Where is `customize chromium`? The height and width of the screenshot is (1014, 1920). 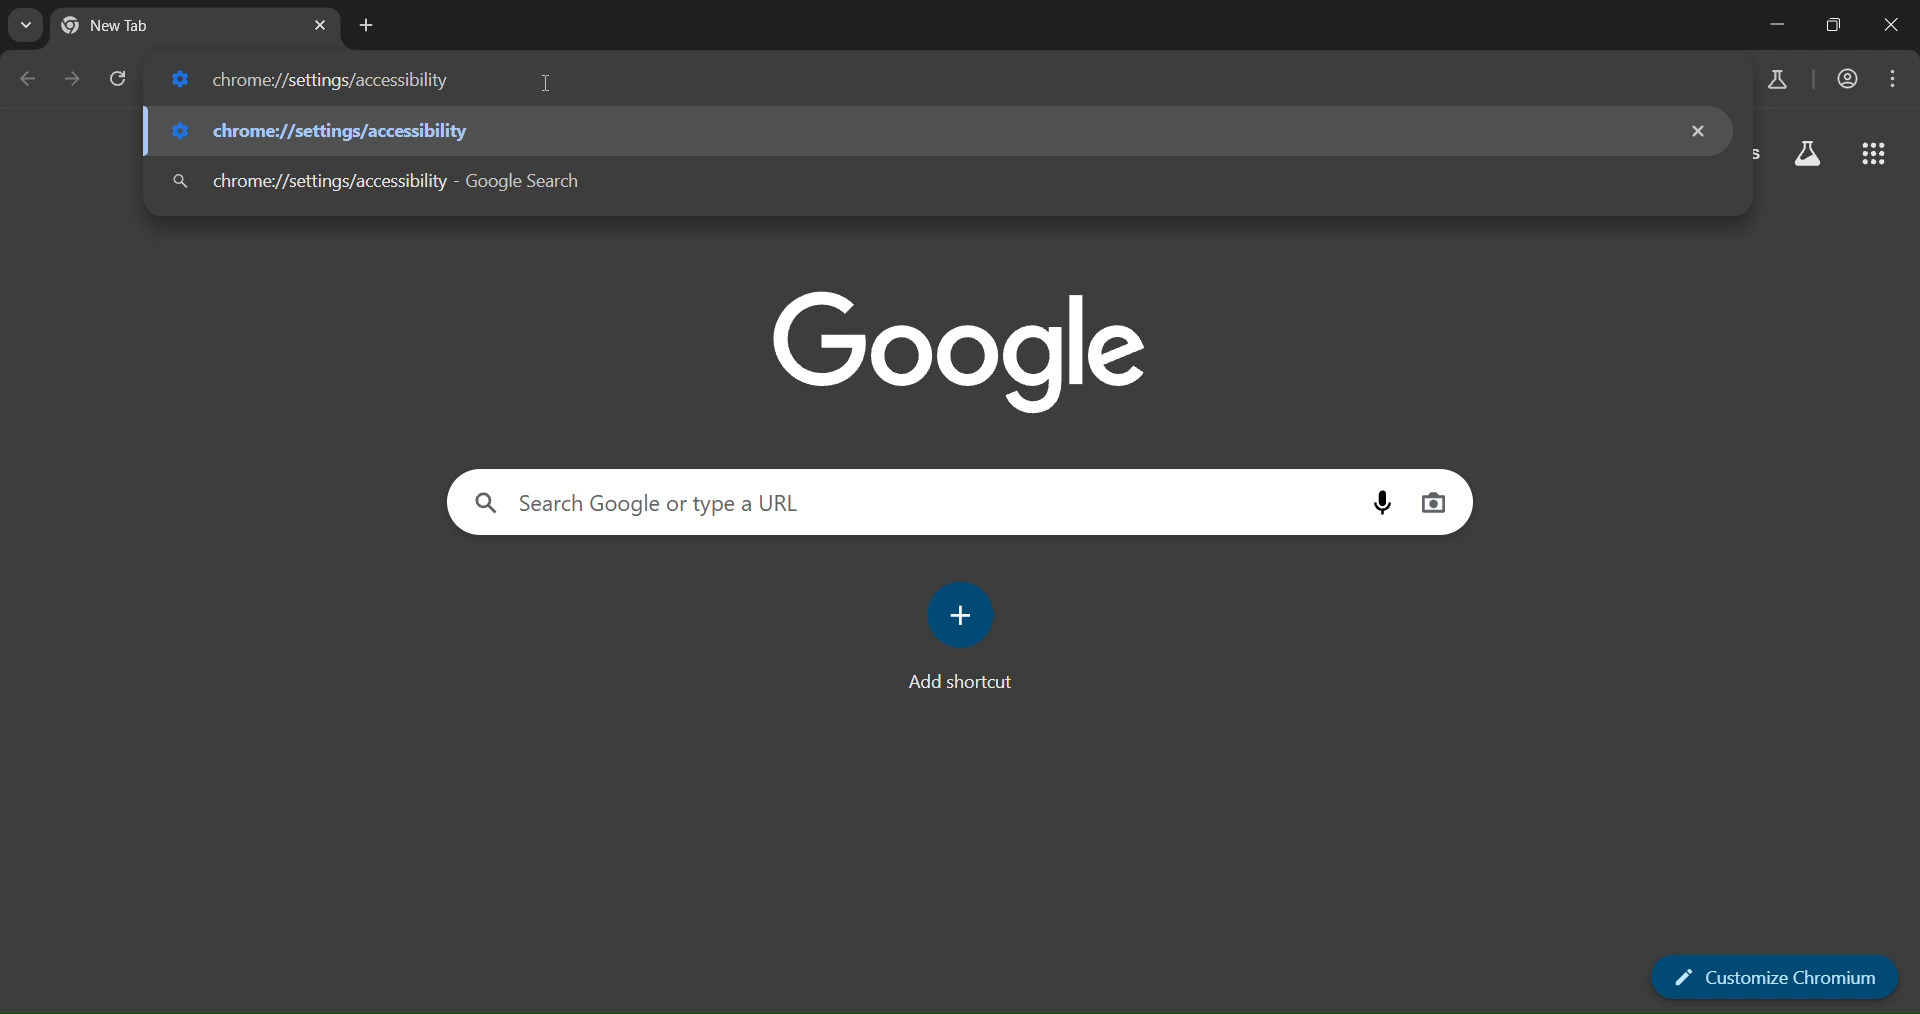 customize chromium is located at coordinates (1771, 976).